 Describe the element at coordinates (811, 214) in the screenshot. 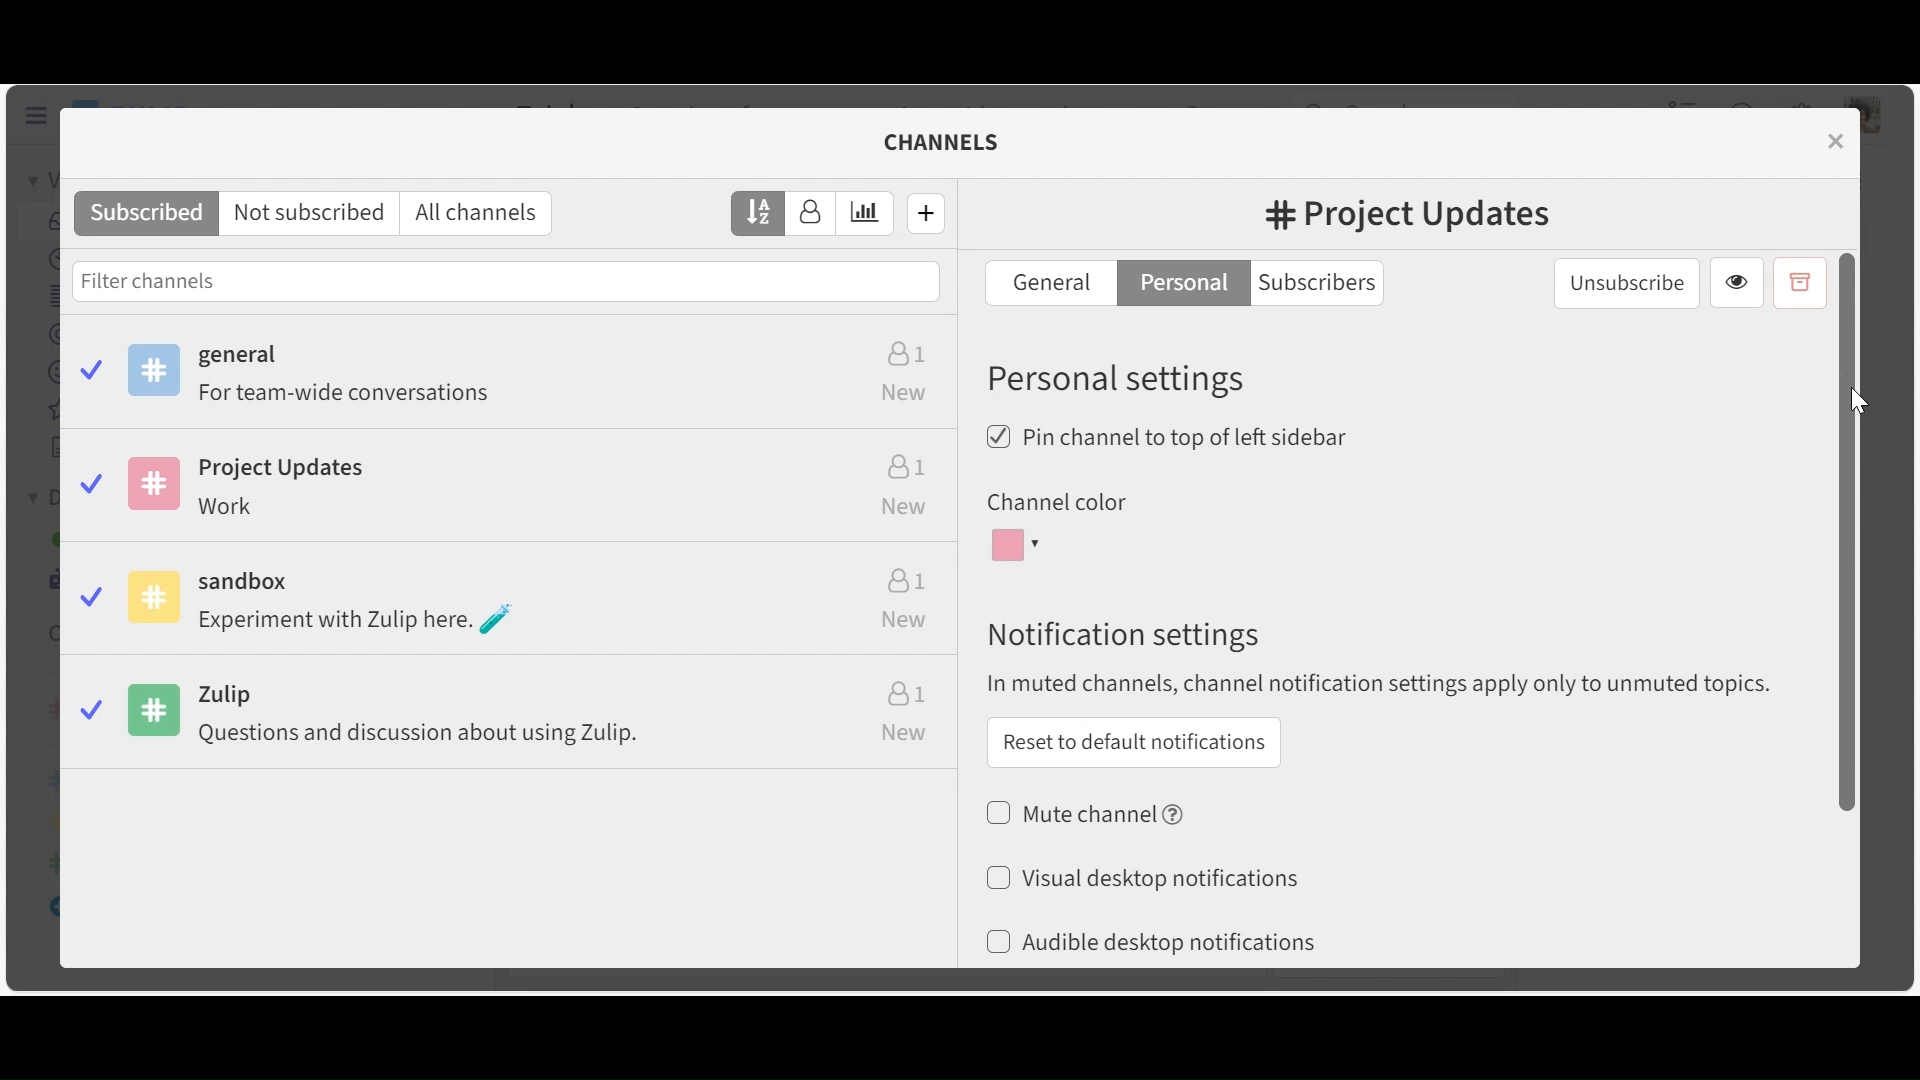

I see `Sort by number of subscribers` at that location.